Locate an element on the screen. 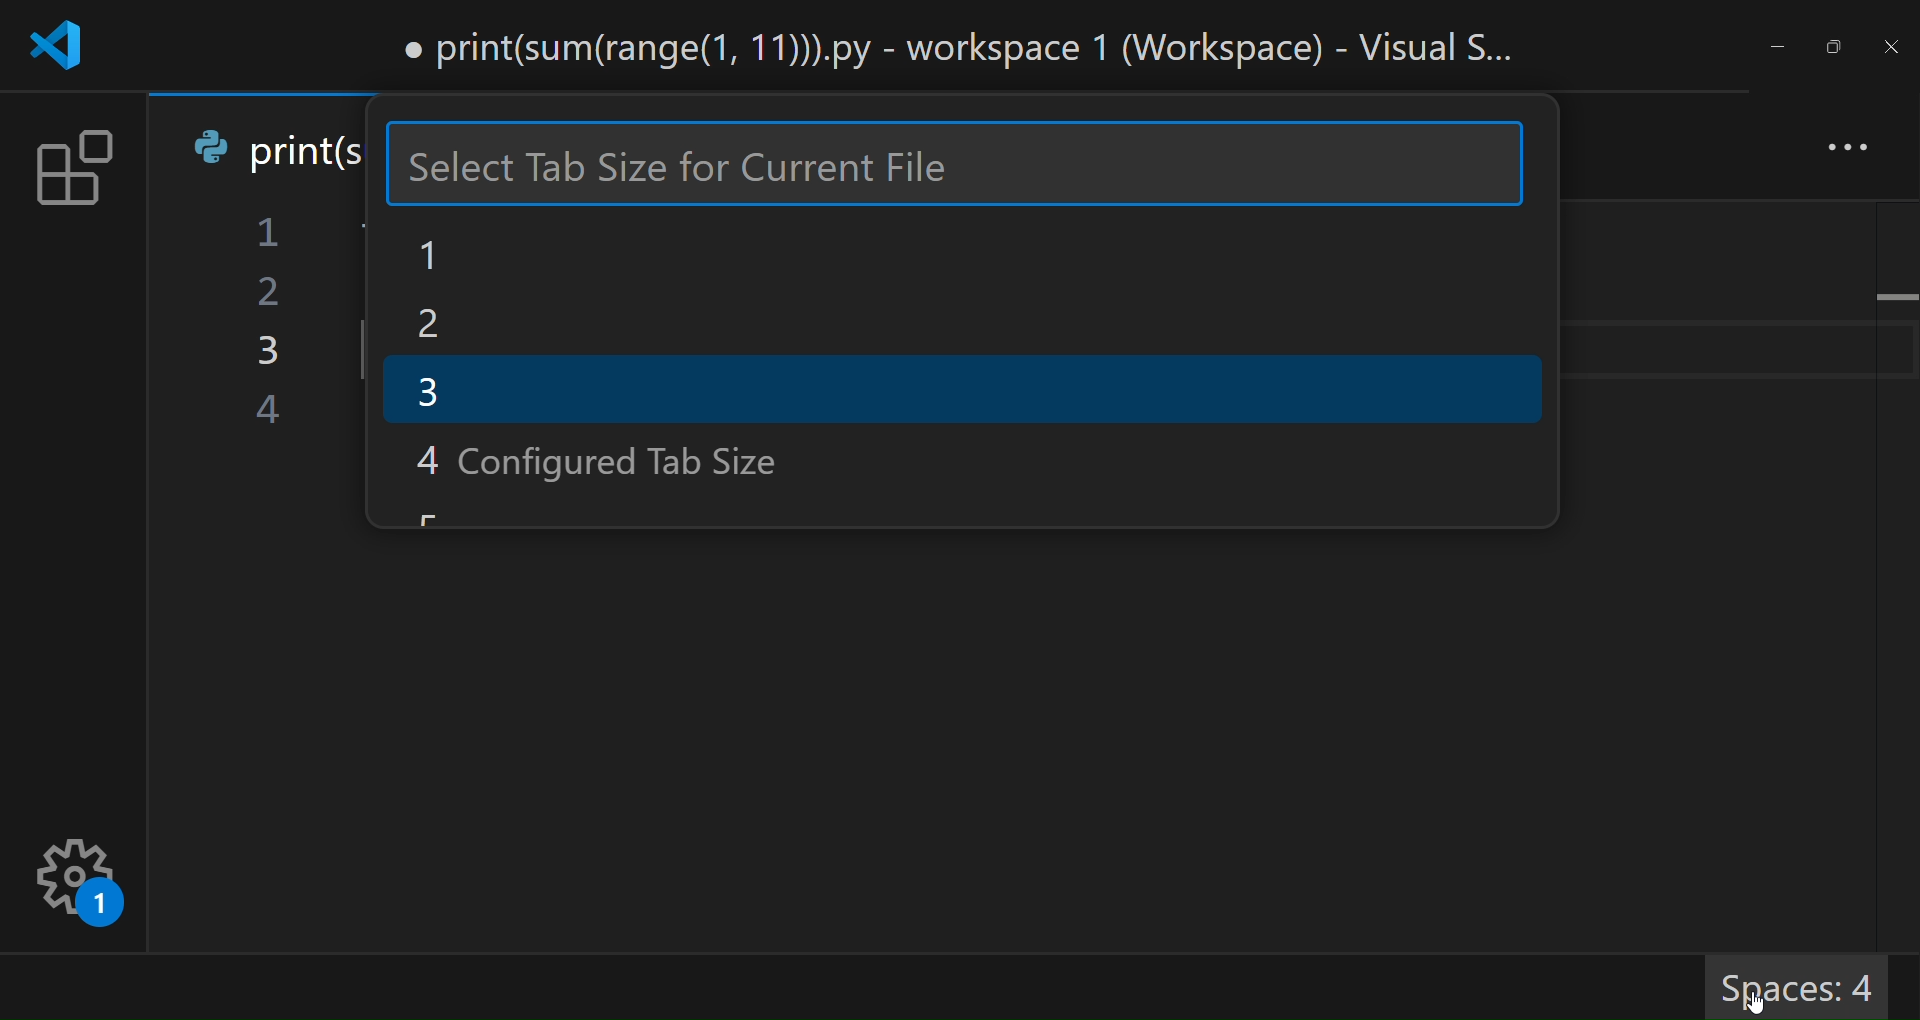  line number is located at coordinates (262, 327).